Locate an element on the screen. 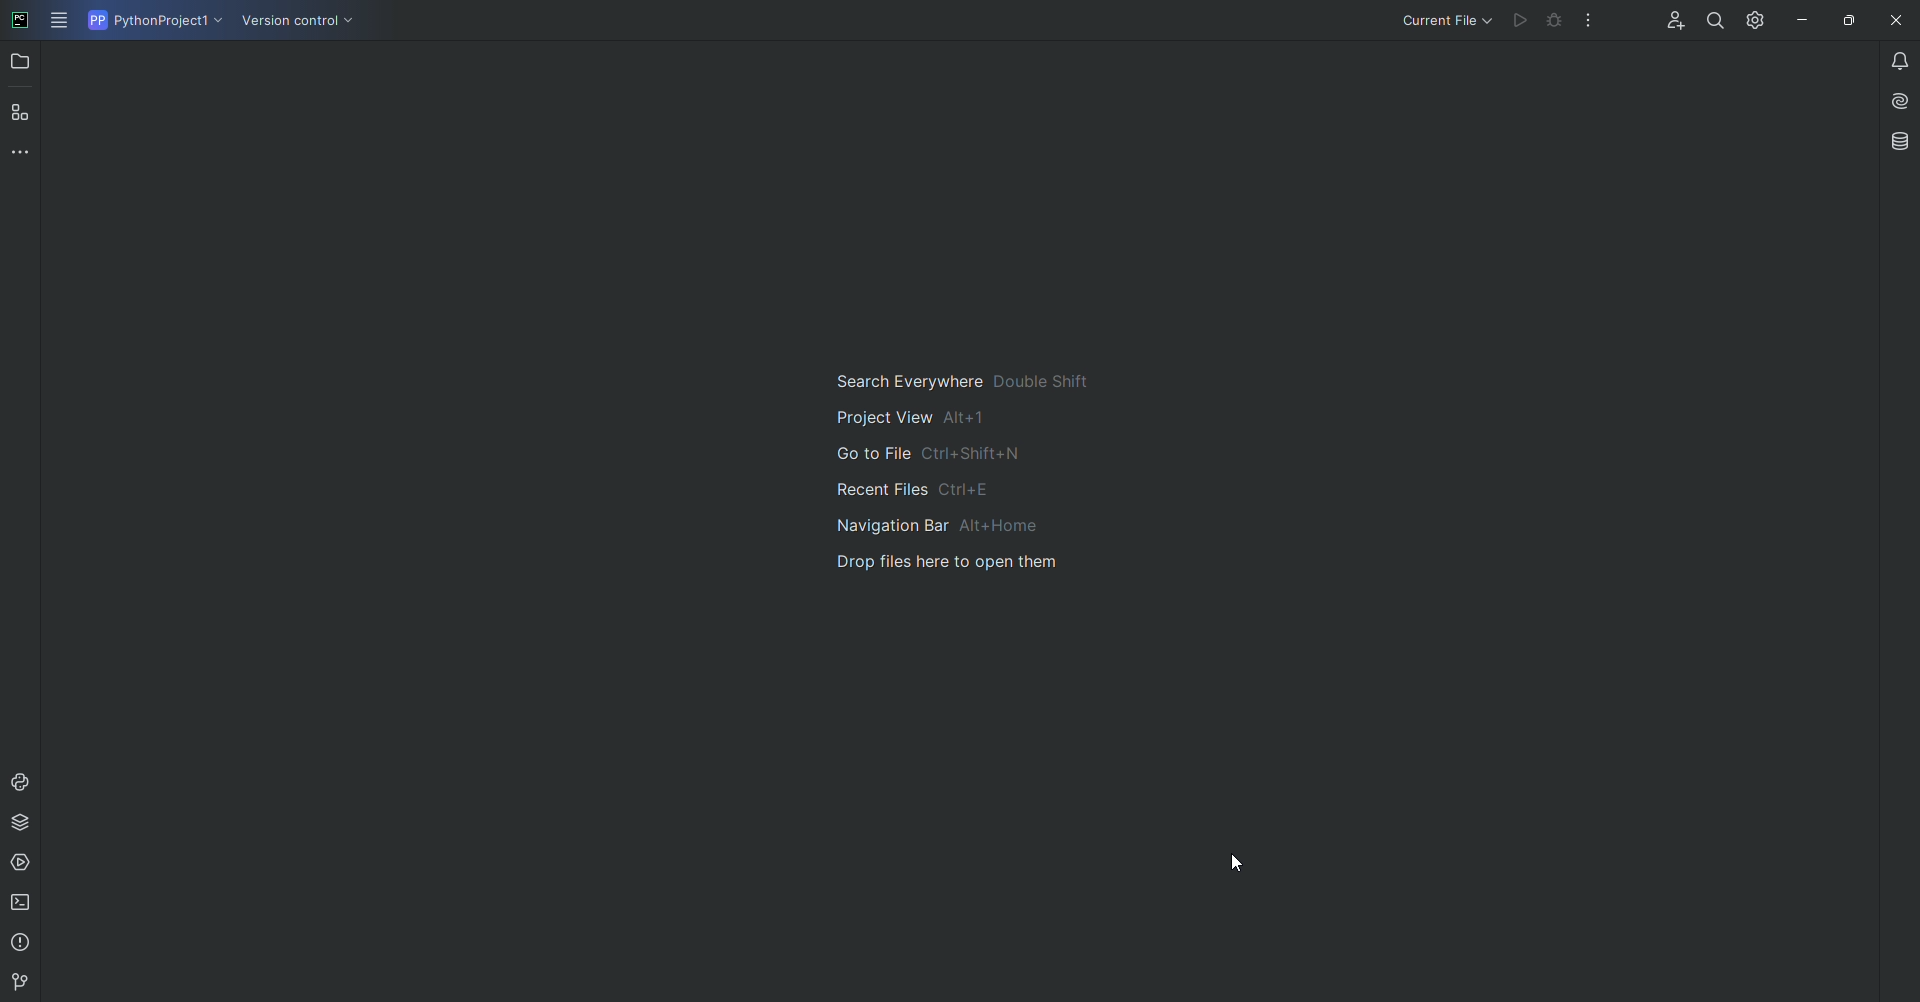  More Options is located at coordinates (1593, 25).